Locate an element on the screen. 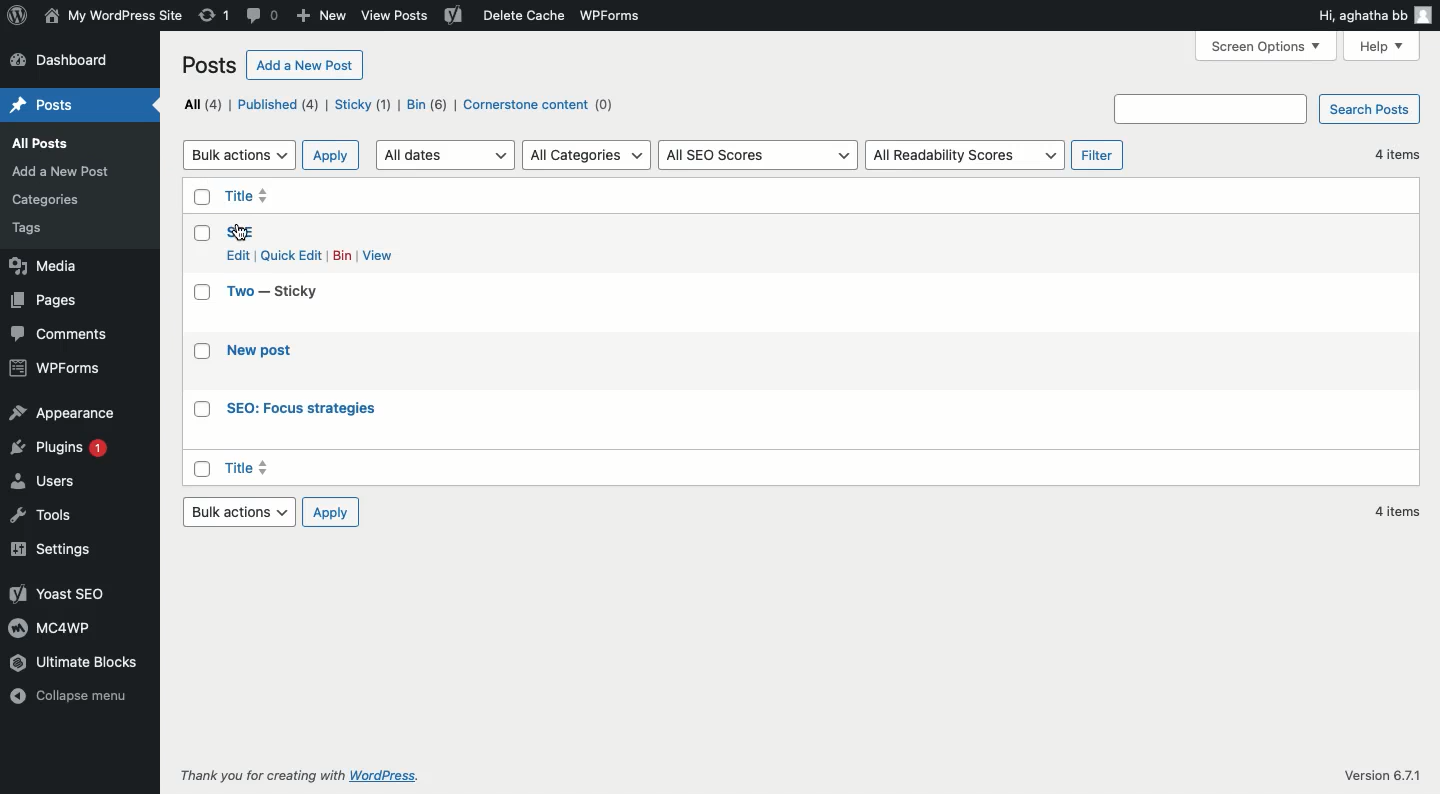 This screenshot has width=1440, height=794. view Posts is located at coordinates (394, 19).